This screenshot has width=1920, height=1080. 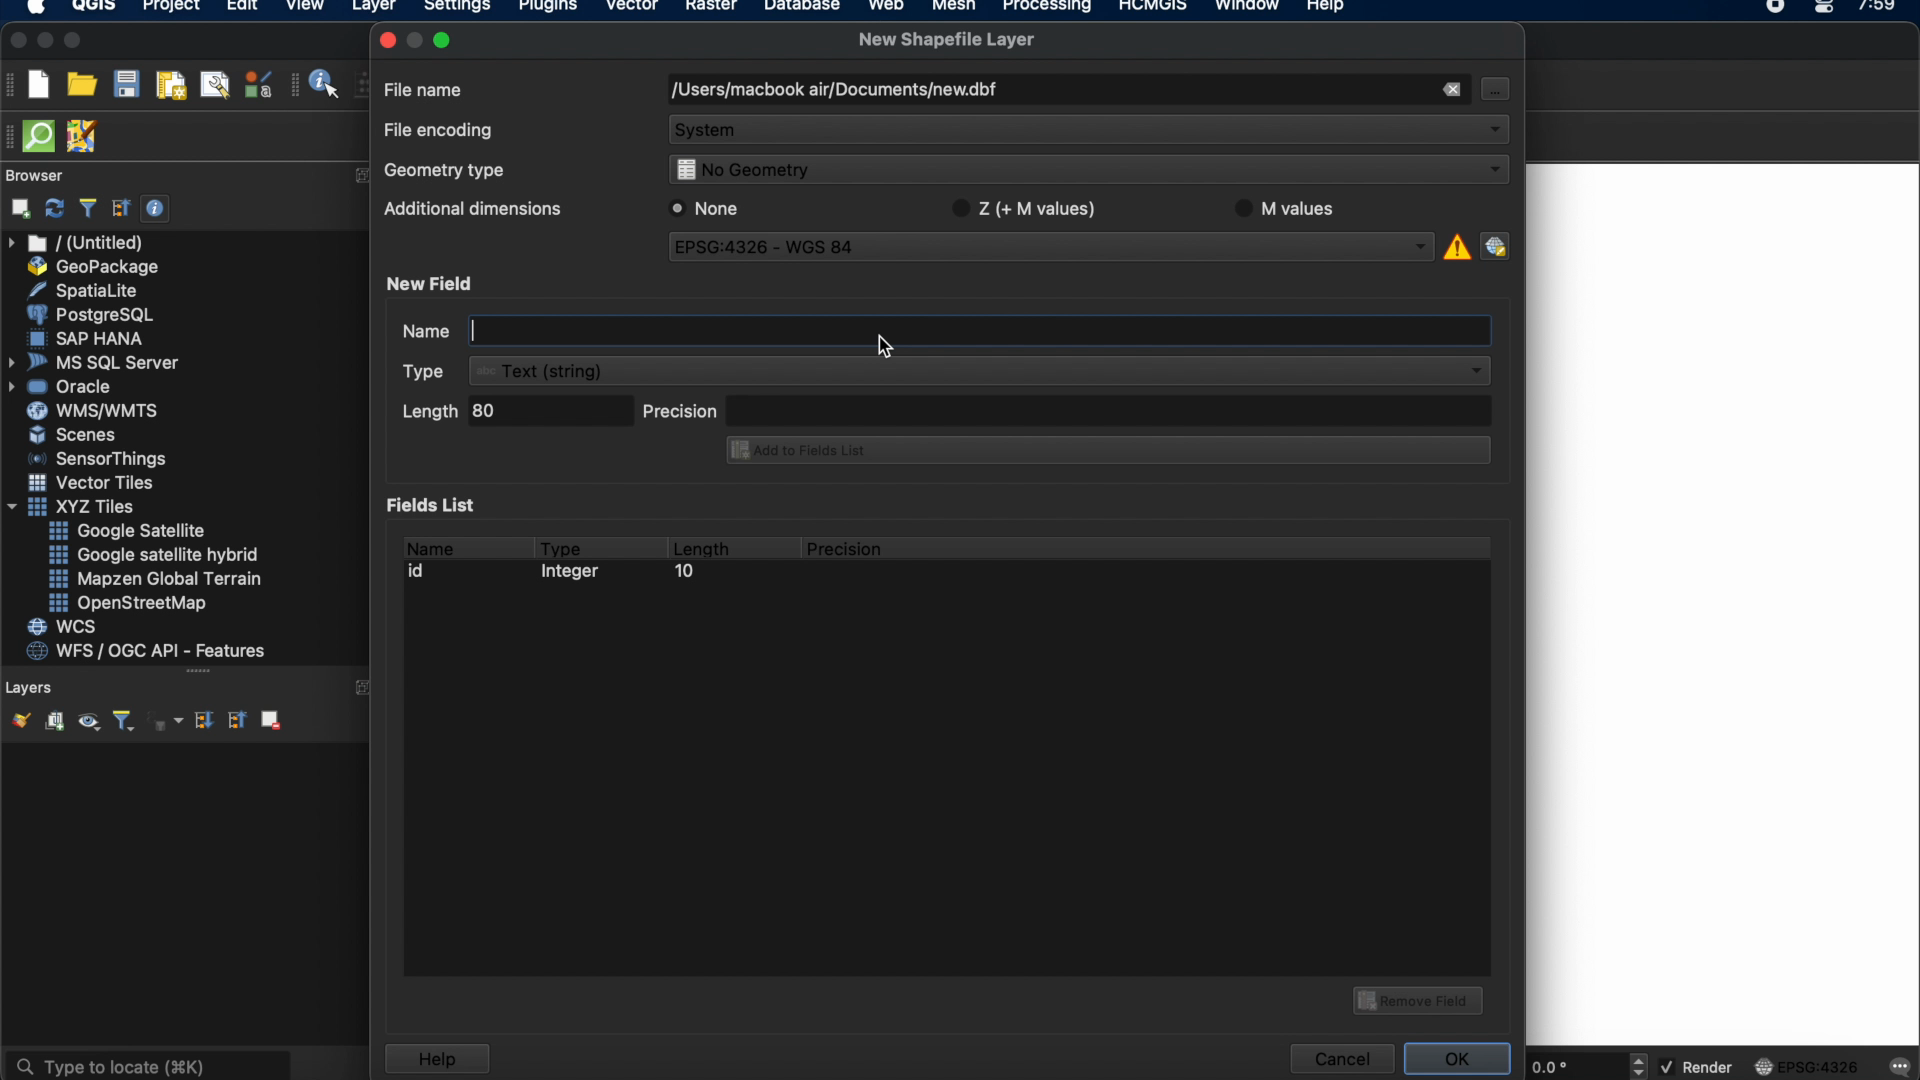 I want to click on style manager, so click(x=259, y=84).